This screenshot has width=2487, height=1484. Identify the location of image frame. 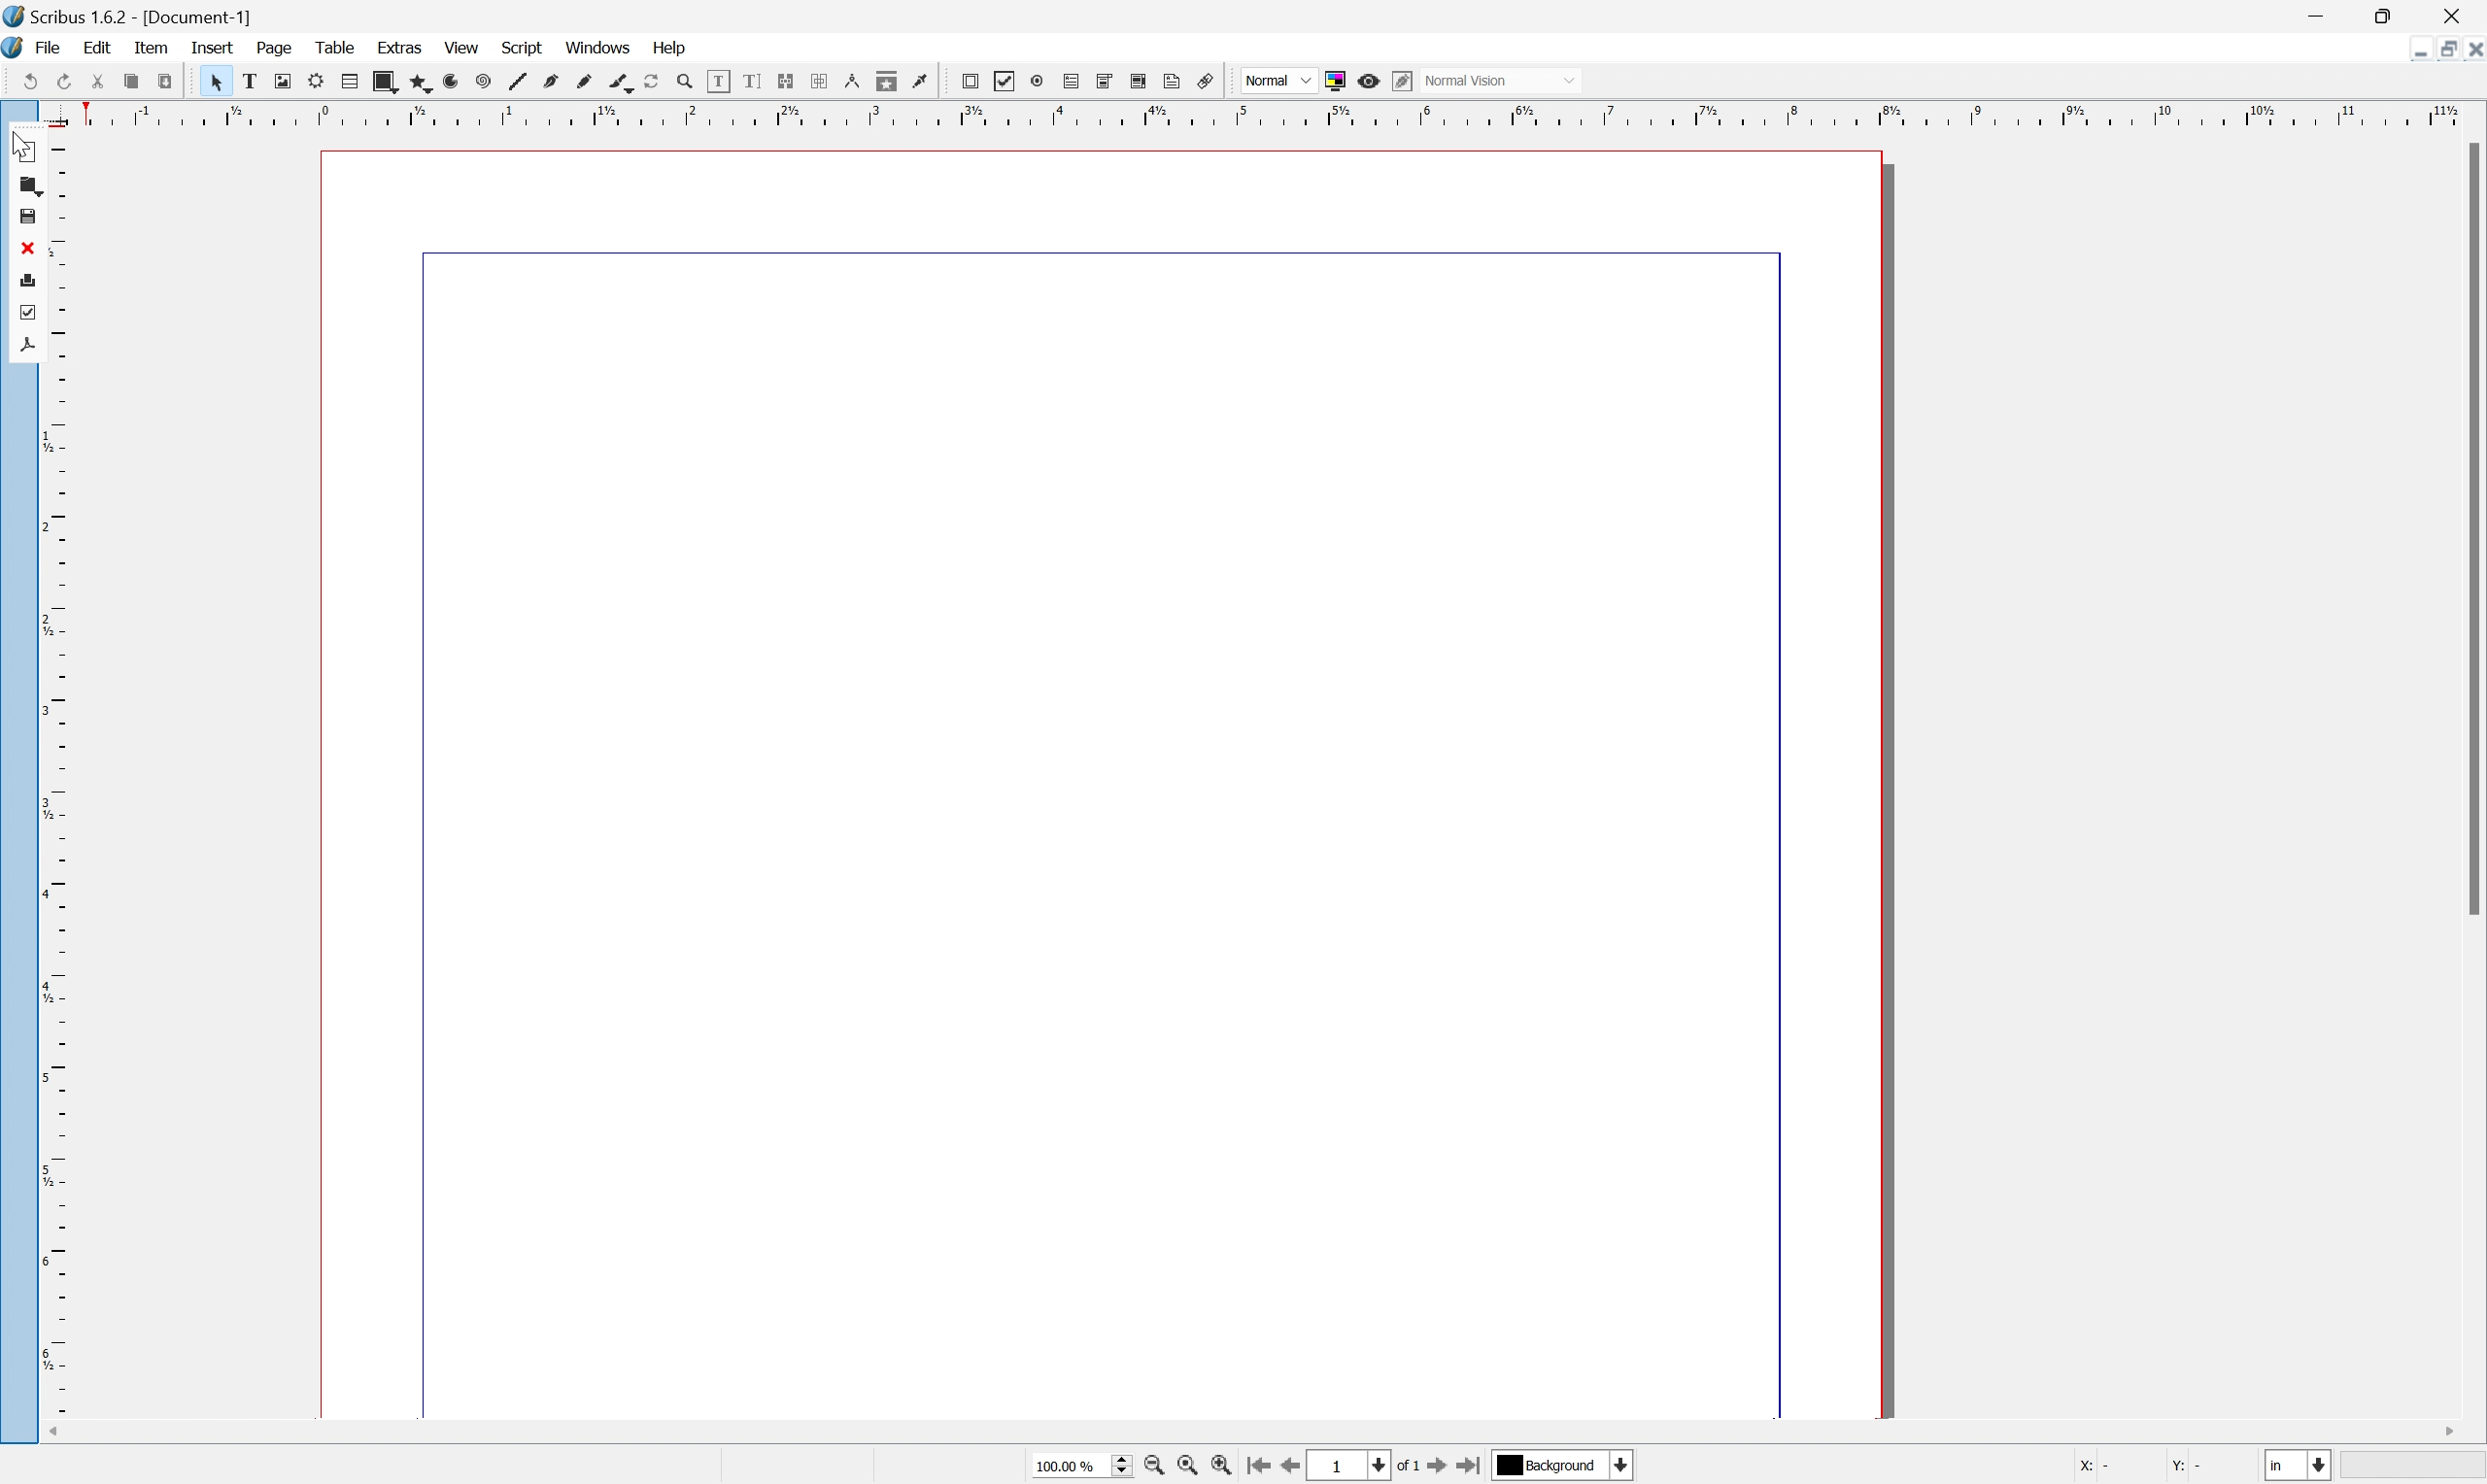
(518, 80).